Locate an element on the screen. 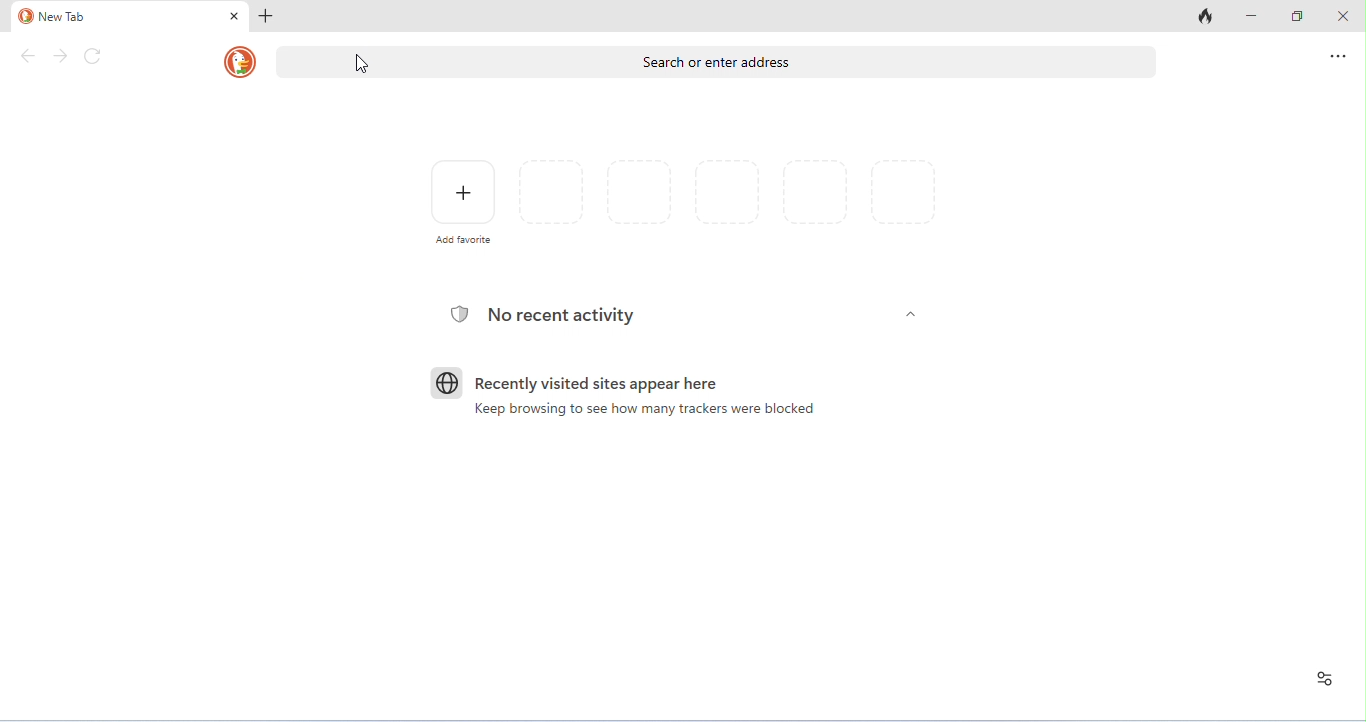  refresh is located at coordinates (94, 56).